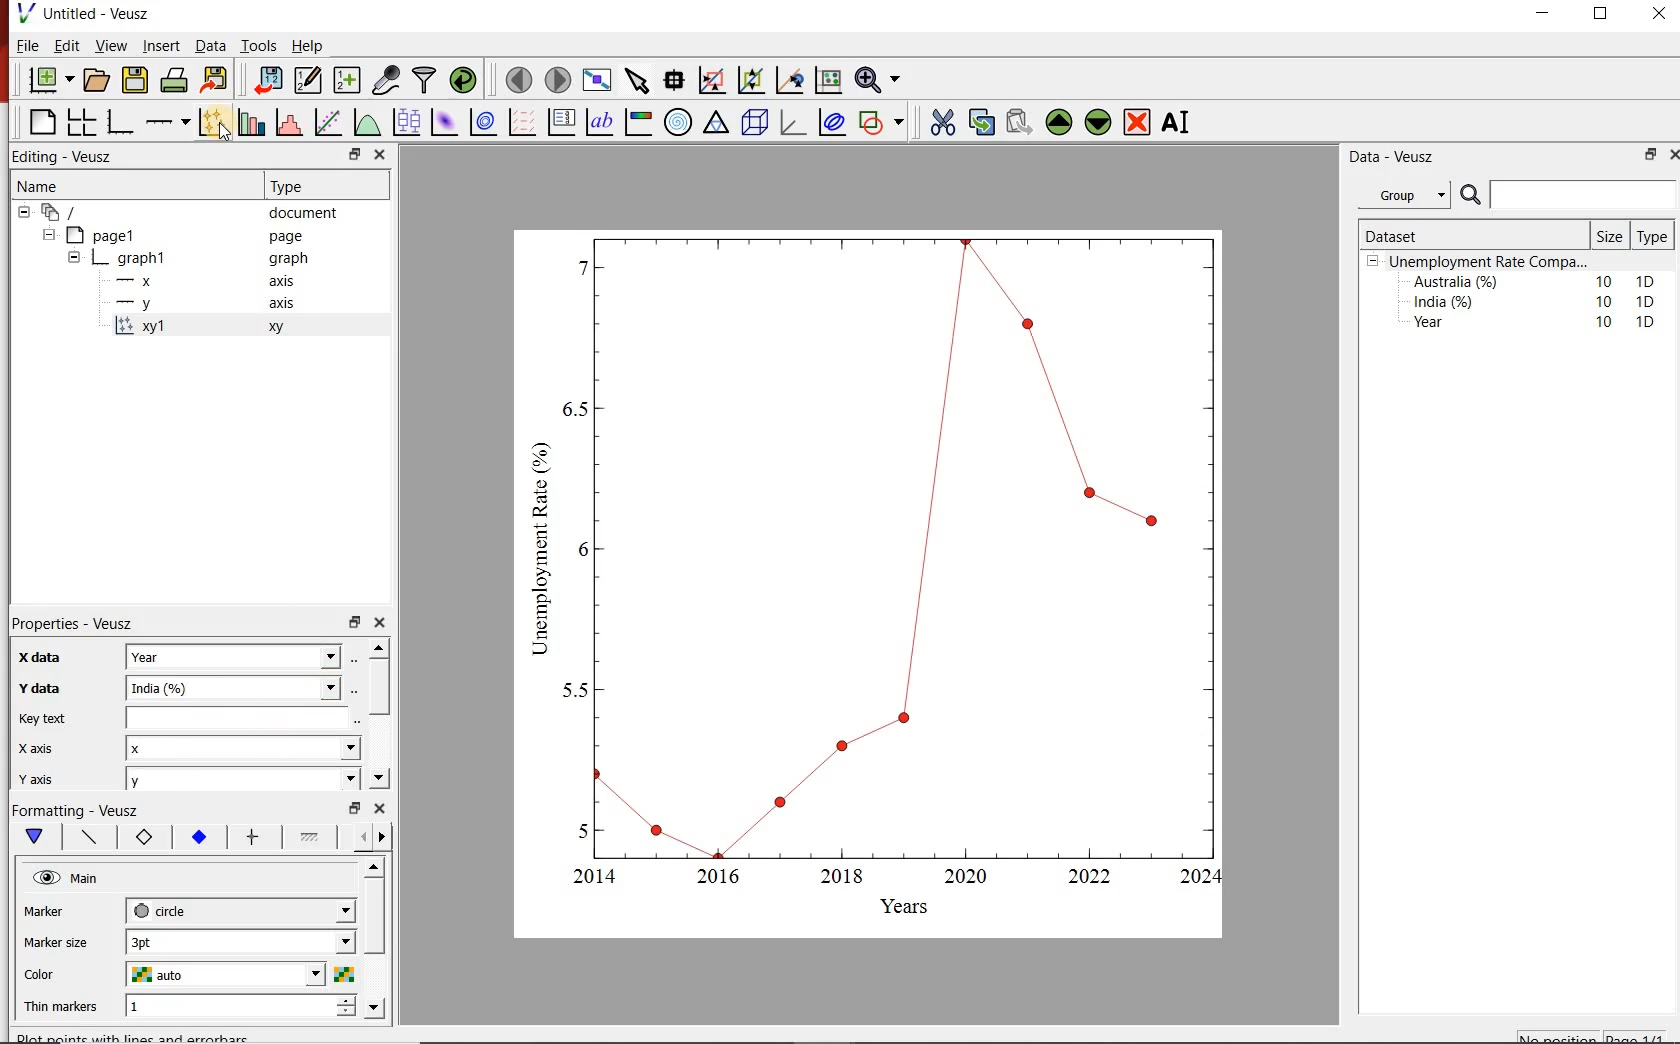  I want to click on x axis, so click(214, 280).